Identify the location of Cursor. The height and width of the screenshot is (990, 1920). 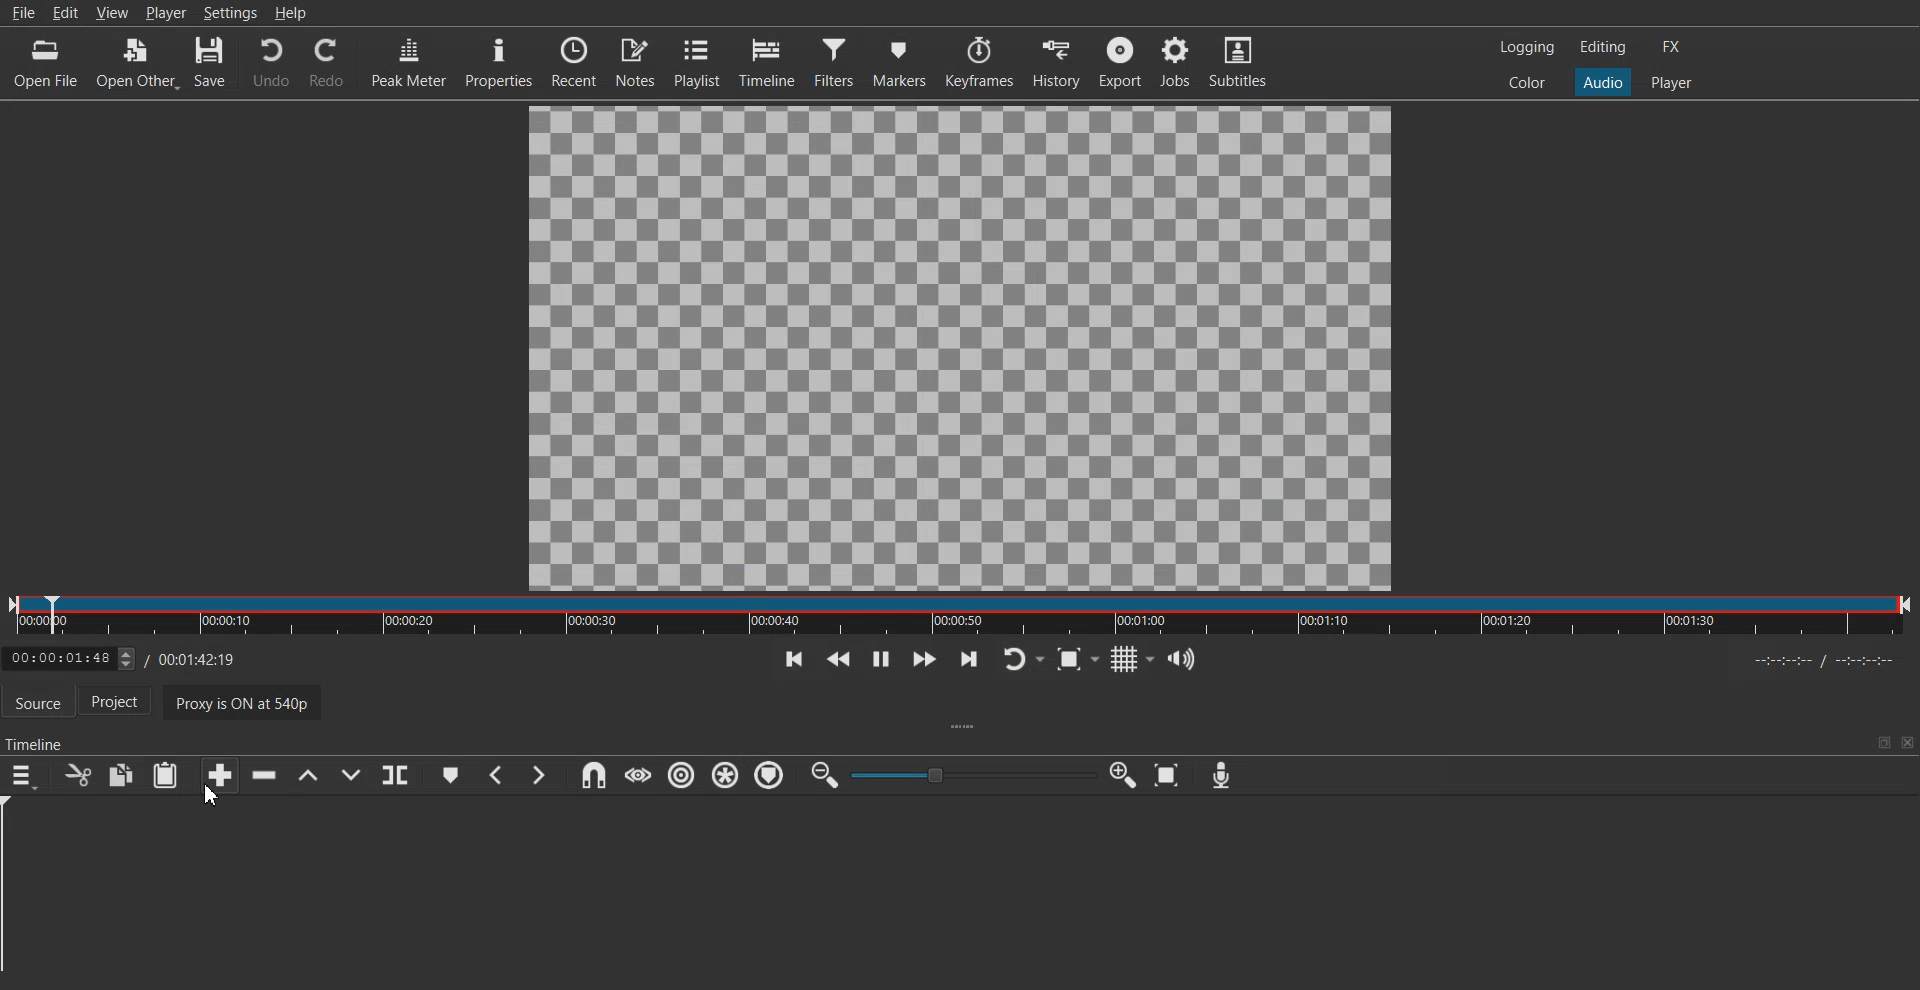
(211, 796).